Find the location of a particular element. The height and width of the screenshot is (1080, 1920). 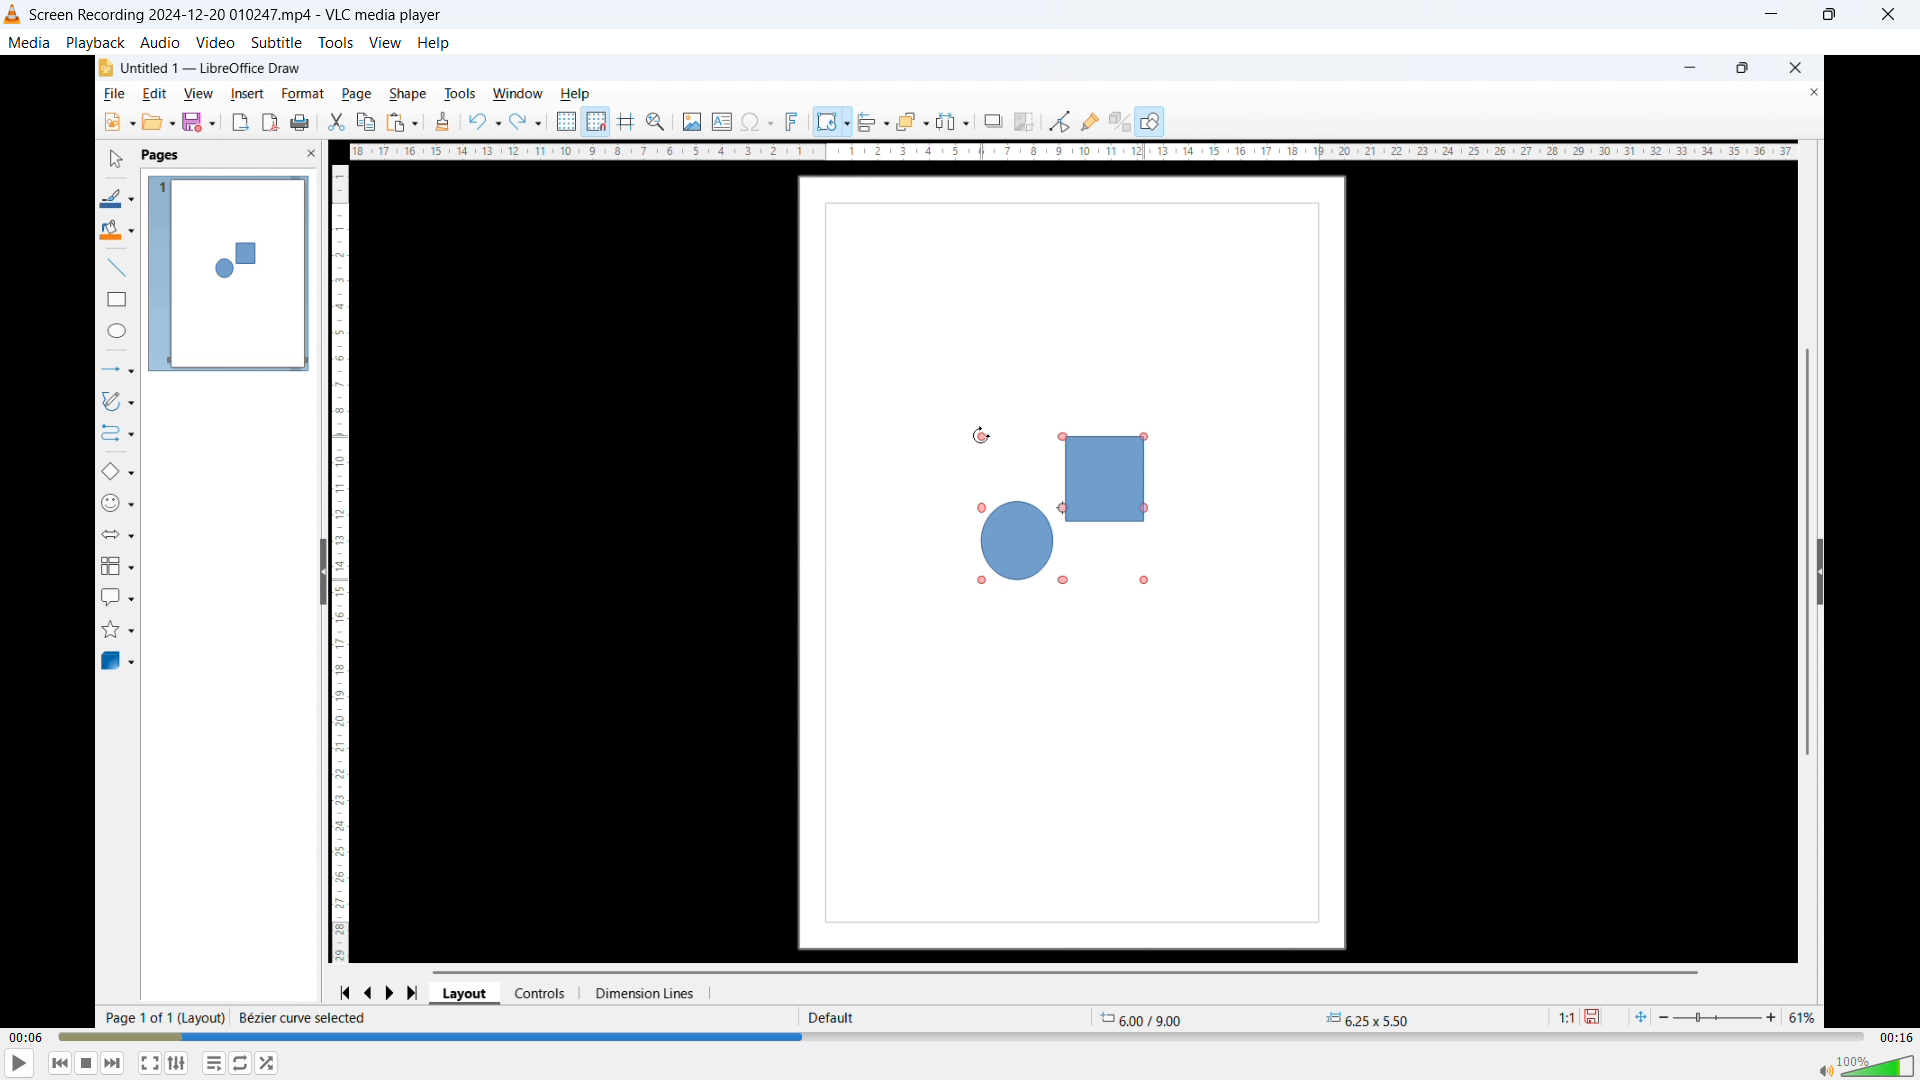

play  is located at coordinates (21, 1062).